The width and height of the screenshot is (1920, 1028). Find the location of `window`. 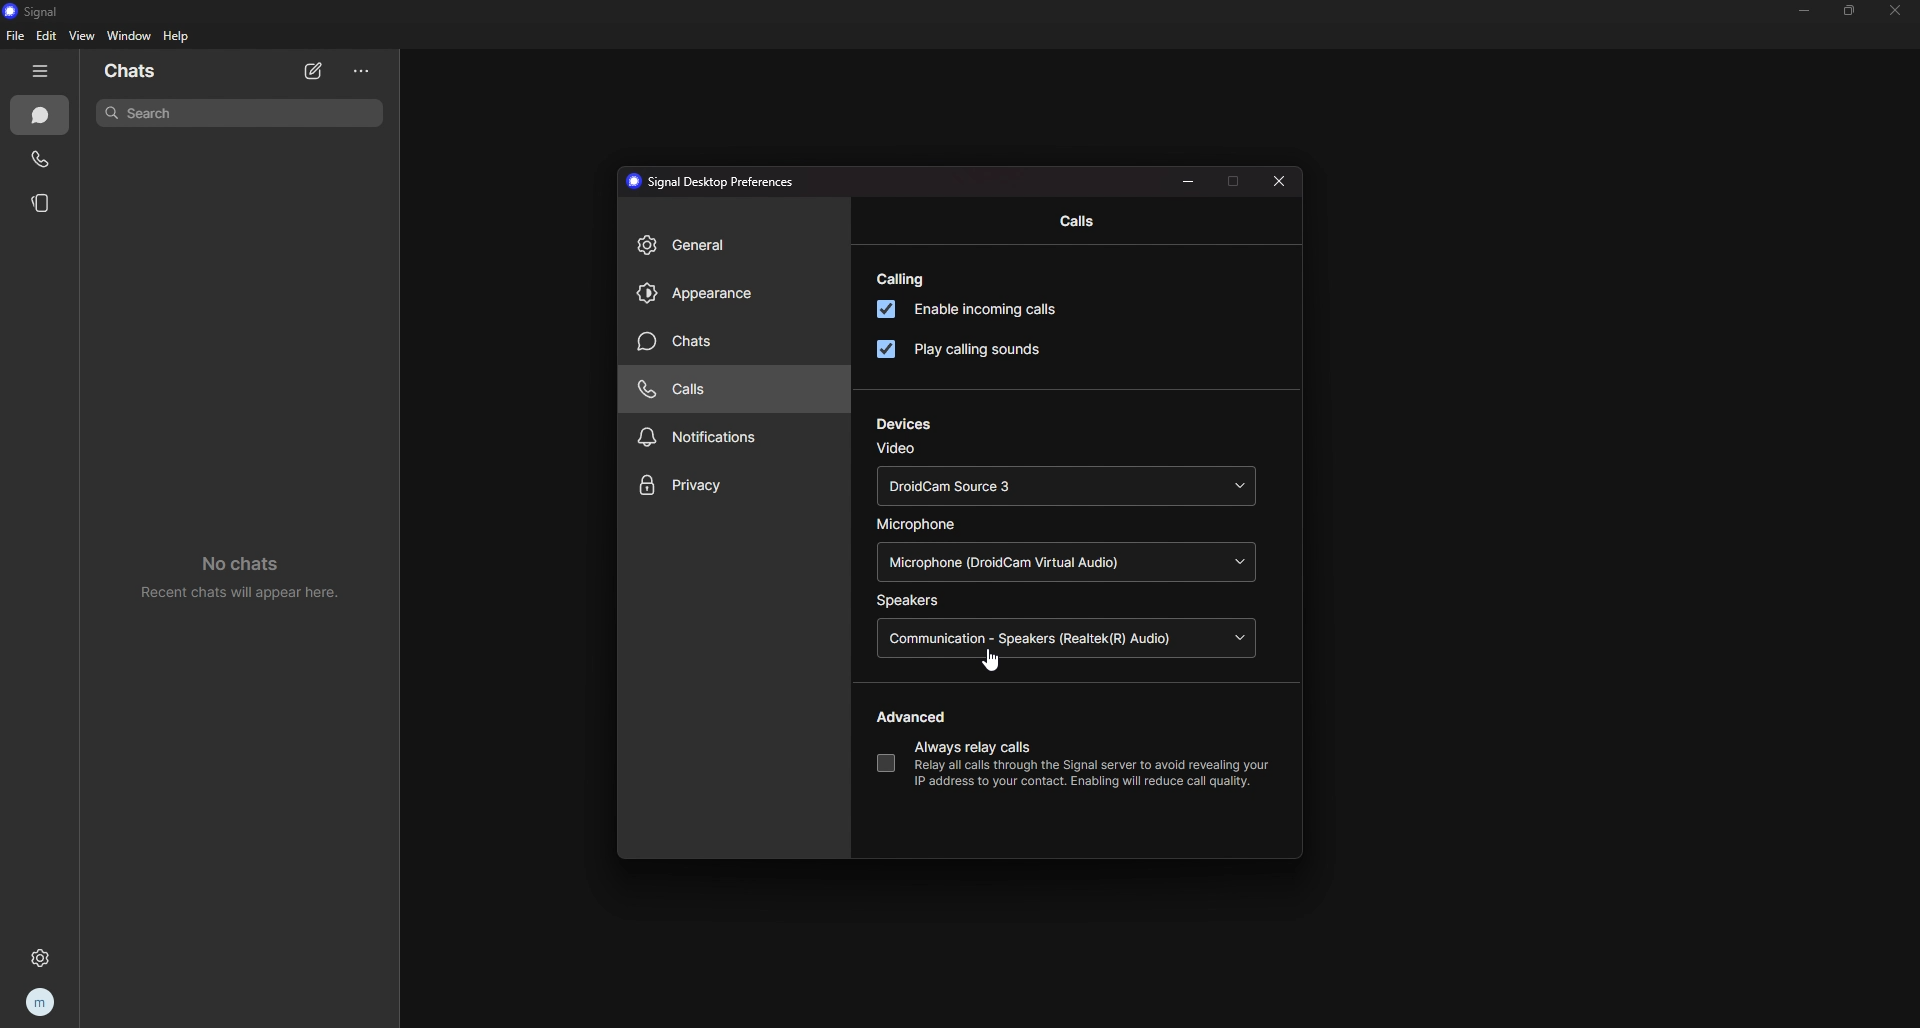

window is located at coordinates (130, 35).